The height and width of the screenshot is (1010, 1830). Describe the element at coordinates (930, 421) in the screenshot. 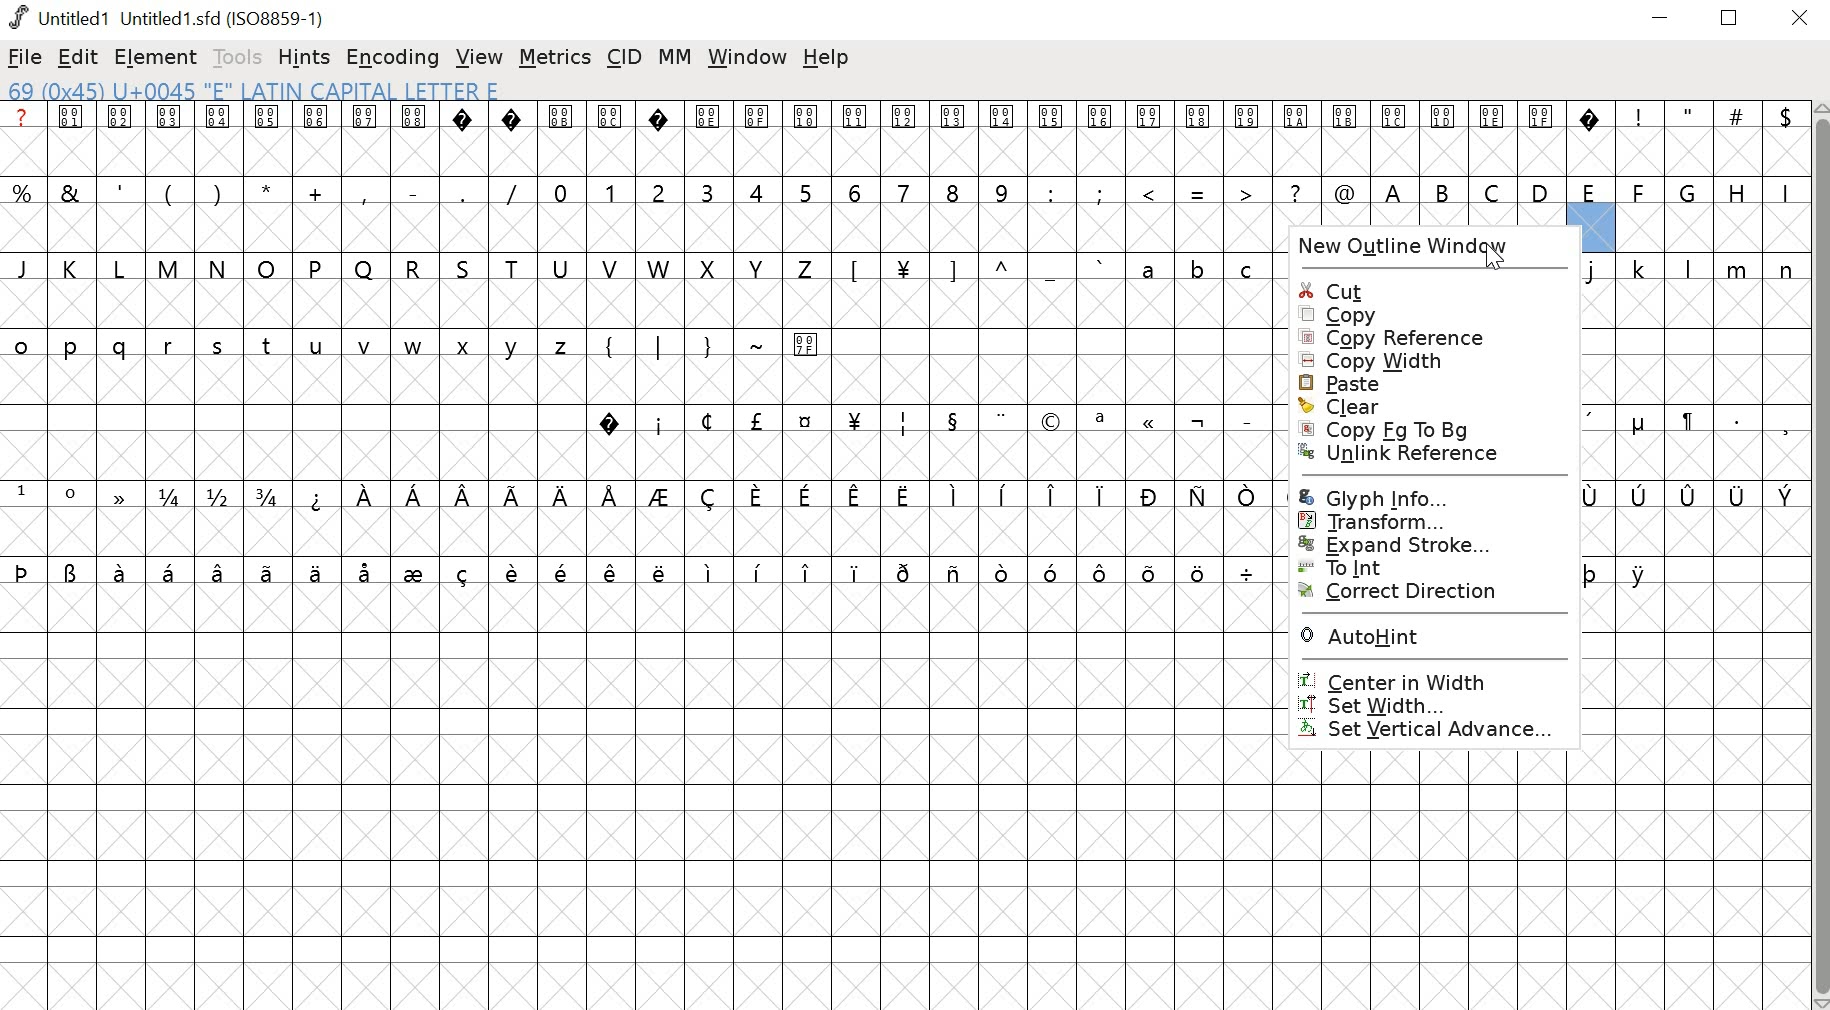

I see `special characters` at that location.